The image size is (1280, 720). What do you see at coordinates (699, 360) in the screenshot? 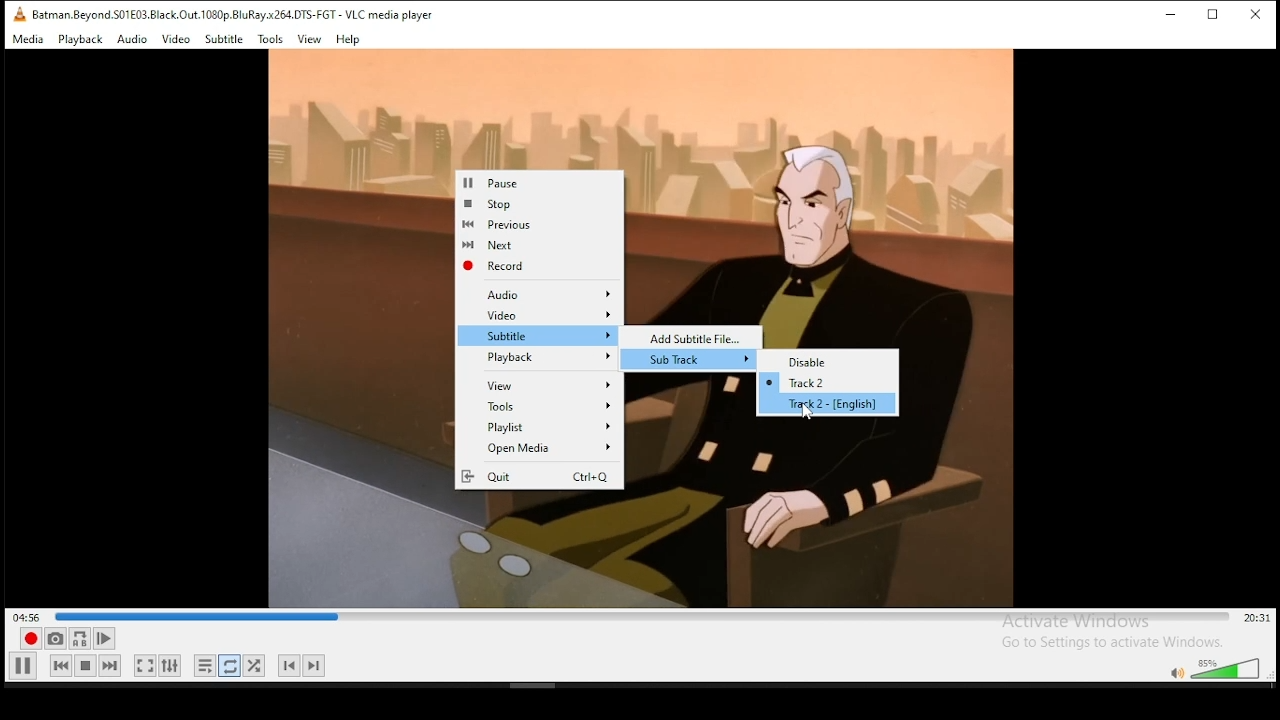
I see `Sub Track ` at bounding box center [699, 360].